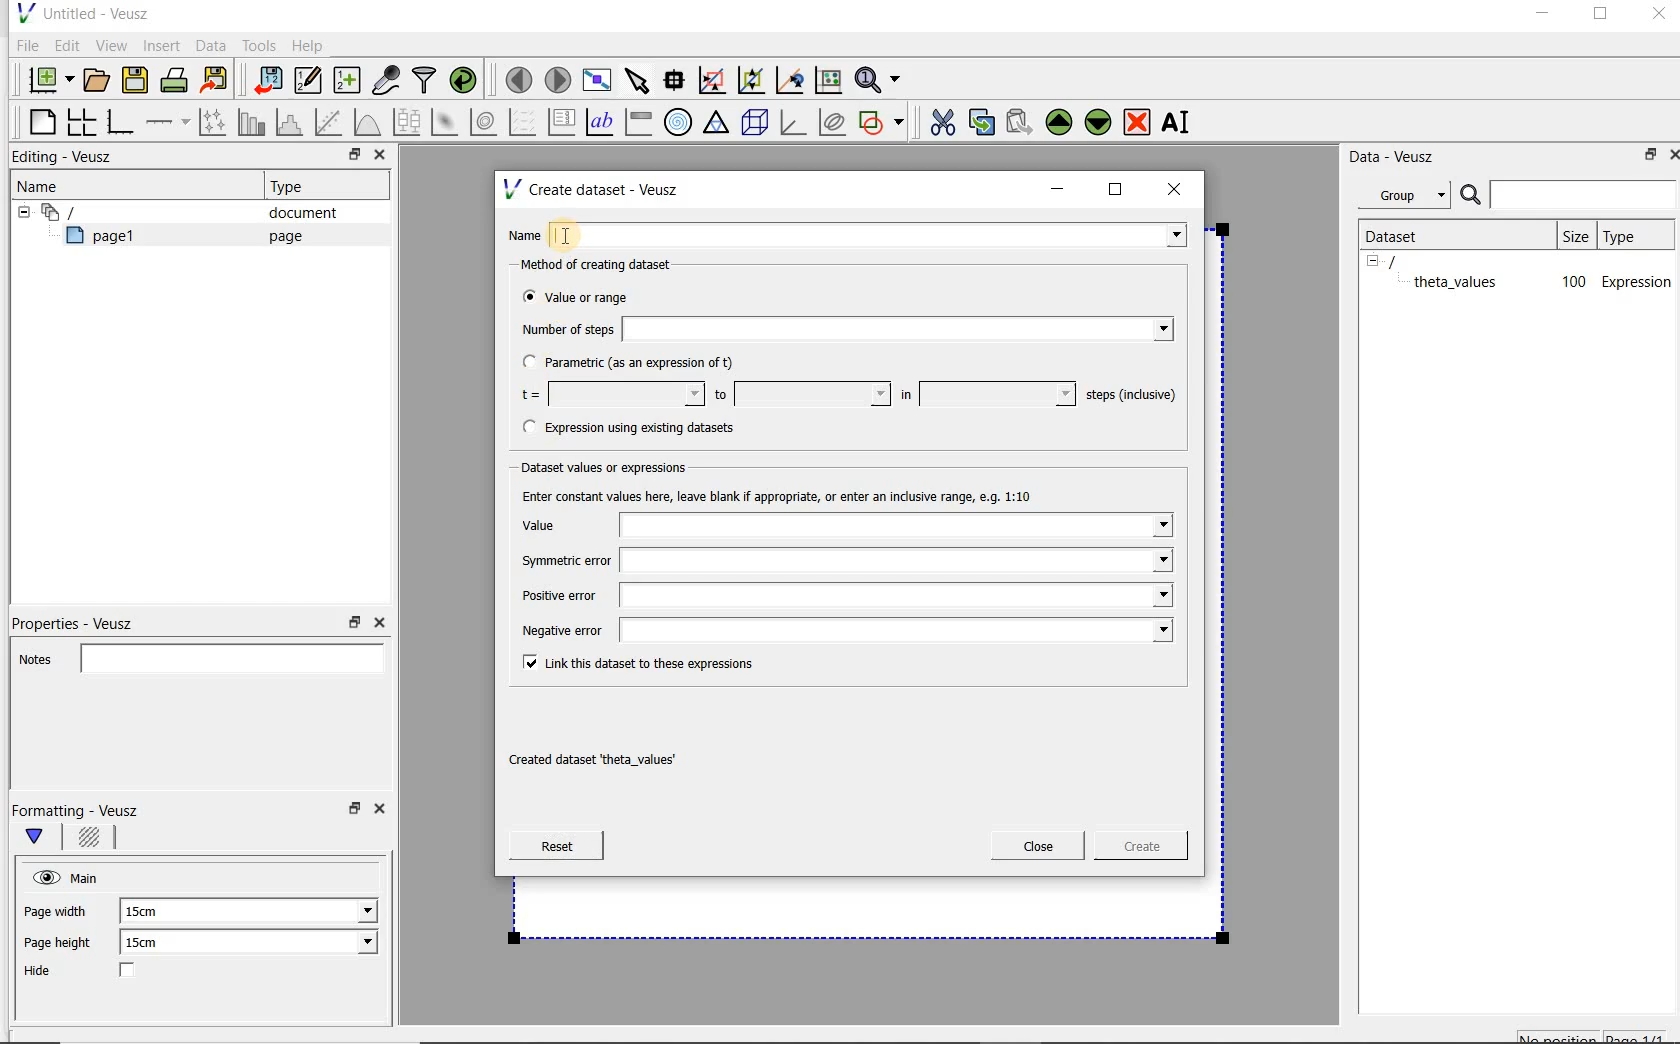  Describe the element at coordinates (252, 122) in the screenshot. I see `plot bar charts` at that location.